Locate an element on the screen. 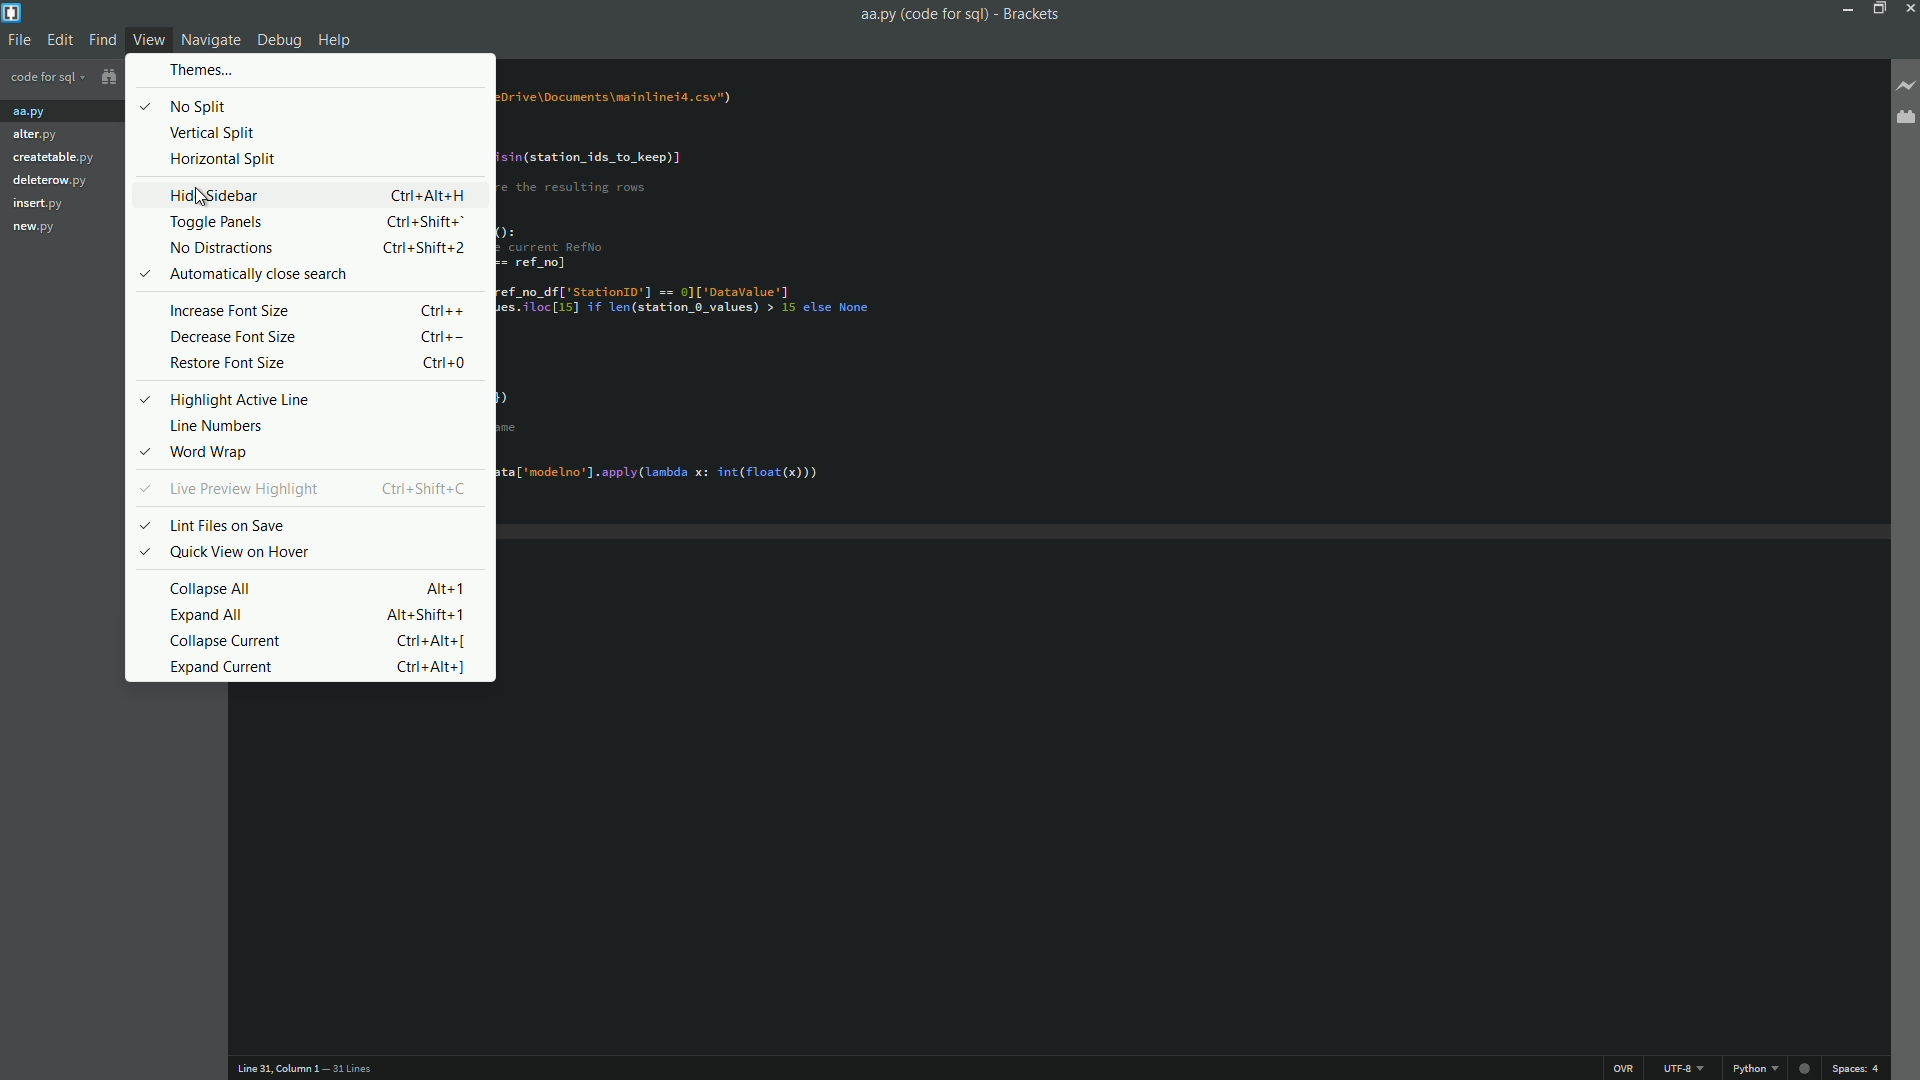  insert.py is located at coordinates (43, 205).